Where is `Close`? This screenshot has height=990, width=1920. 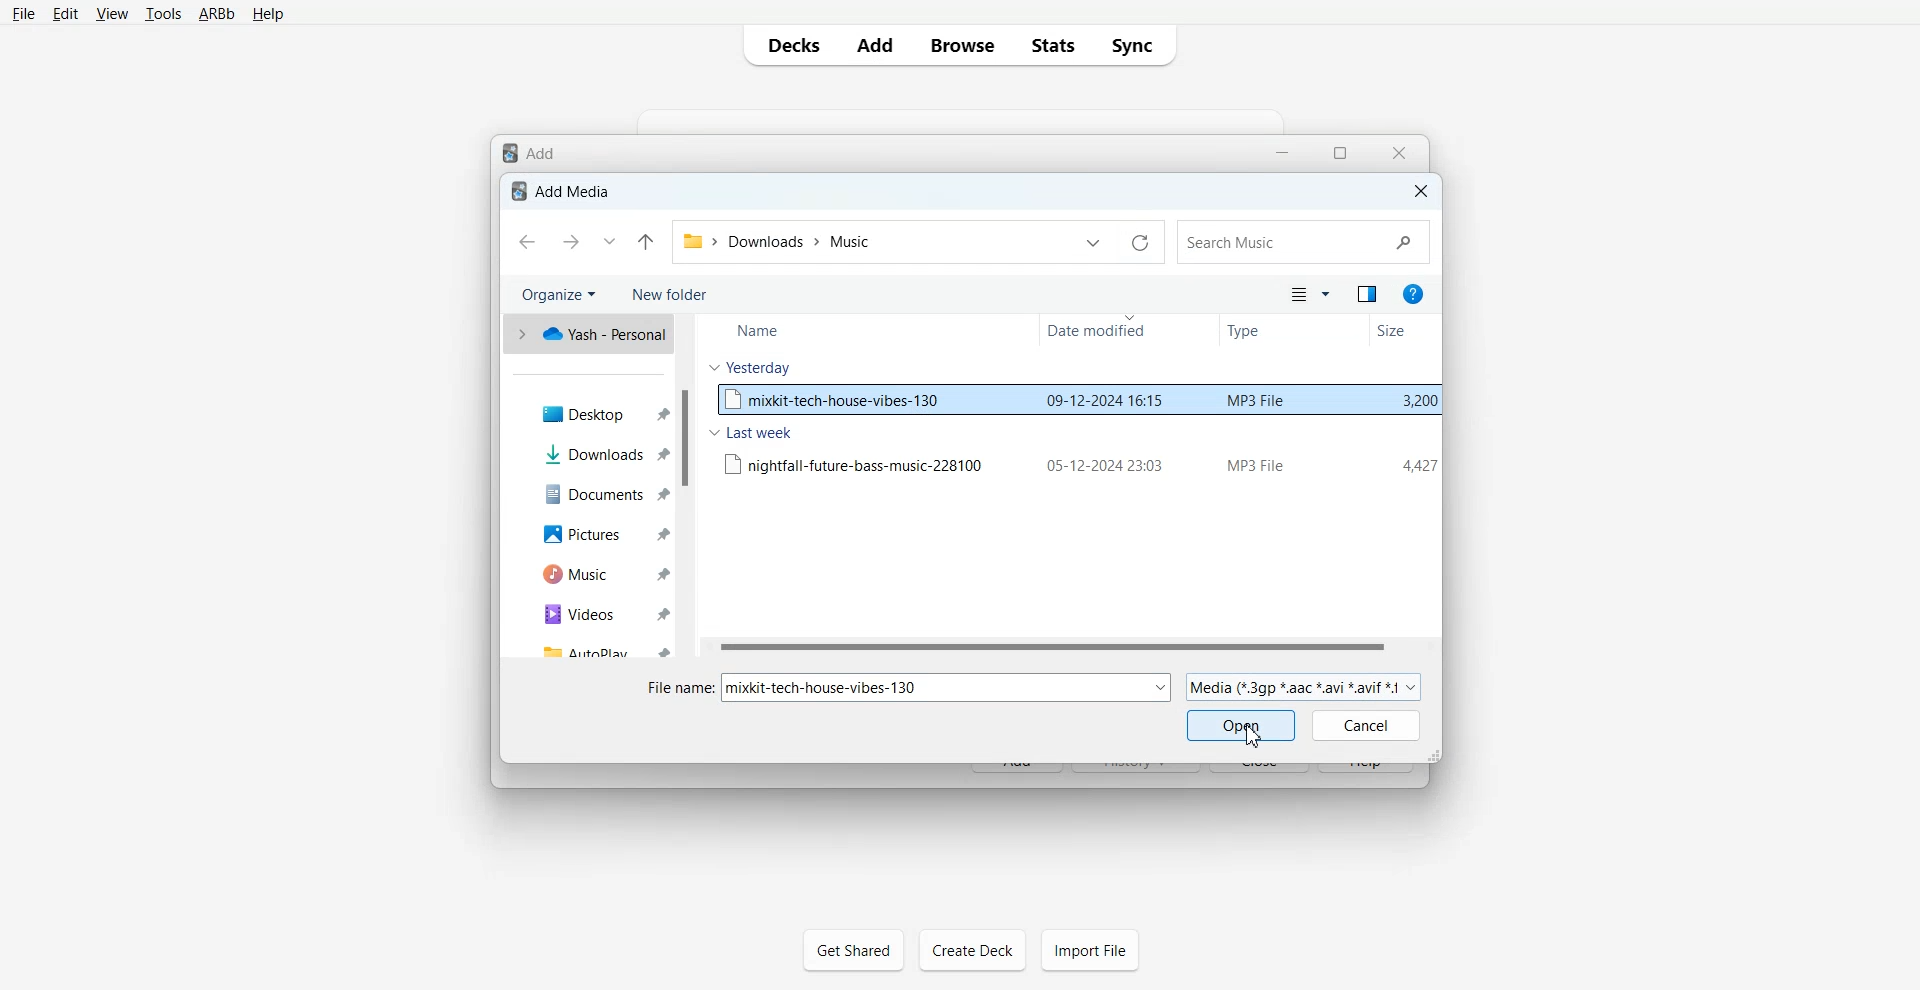 Close is located at coordinates (1419, 190).